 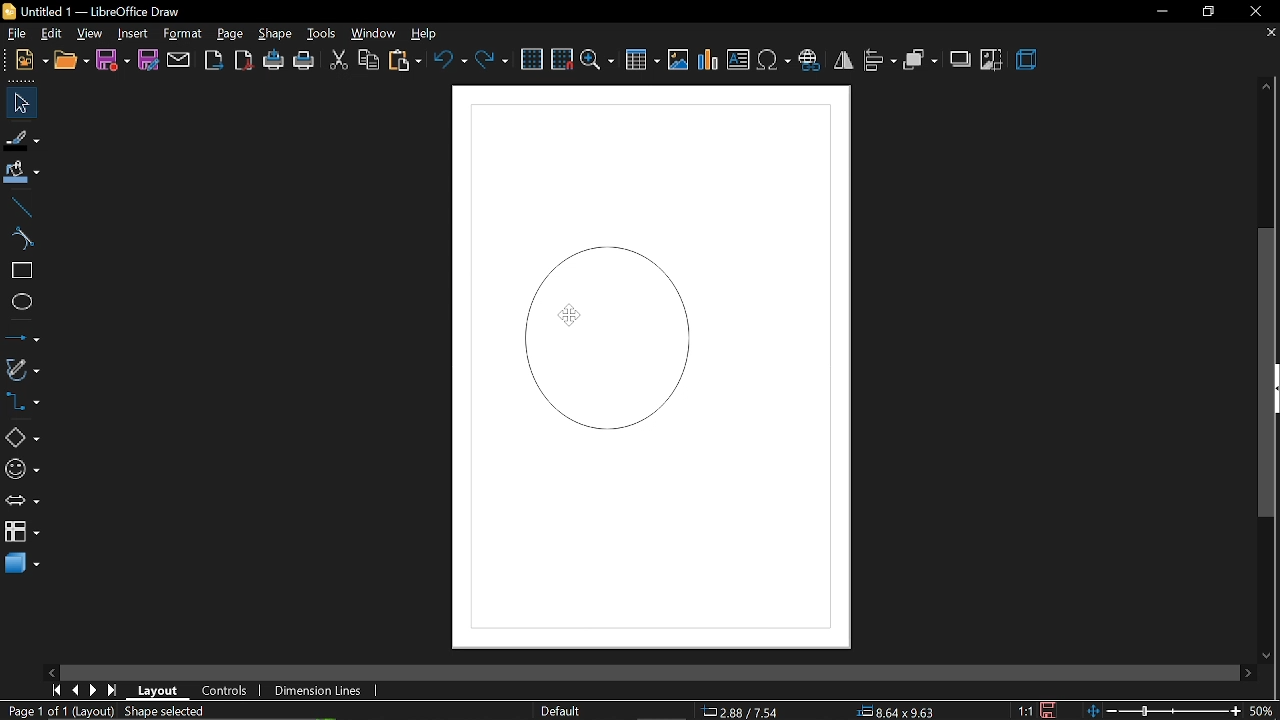 What do you see at coordinates (1269, 372) in the screenshot?
I see `vertical scrollbar` at bounding box center [1269, 372].